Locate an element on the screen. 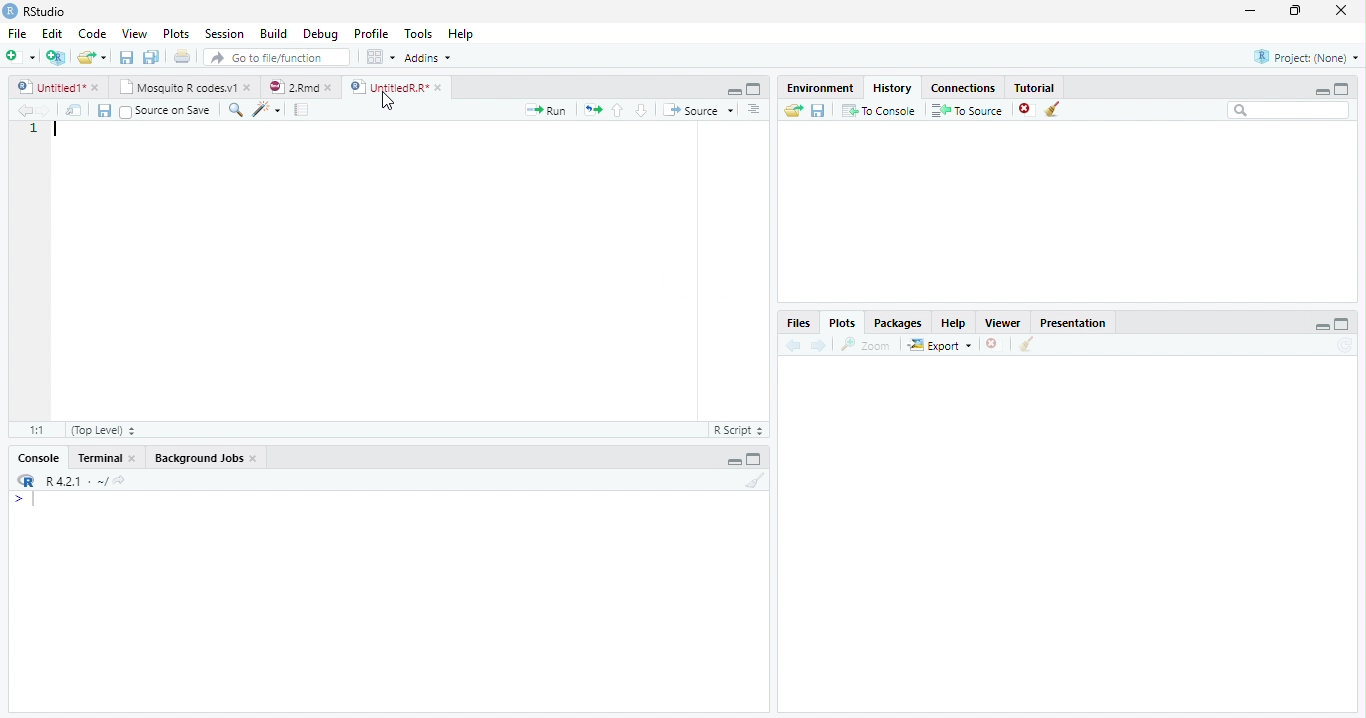  RStudio is located at coordinates (35, 12).